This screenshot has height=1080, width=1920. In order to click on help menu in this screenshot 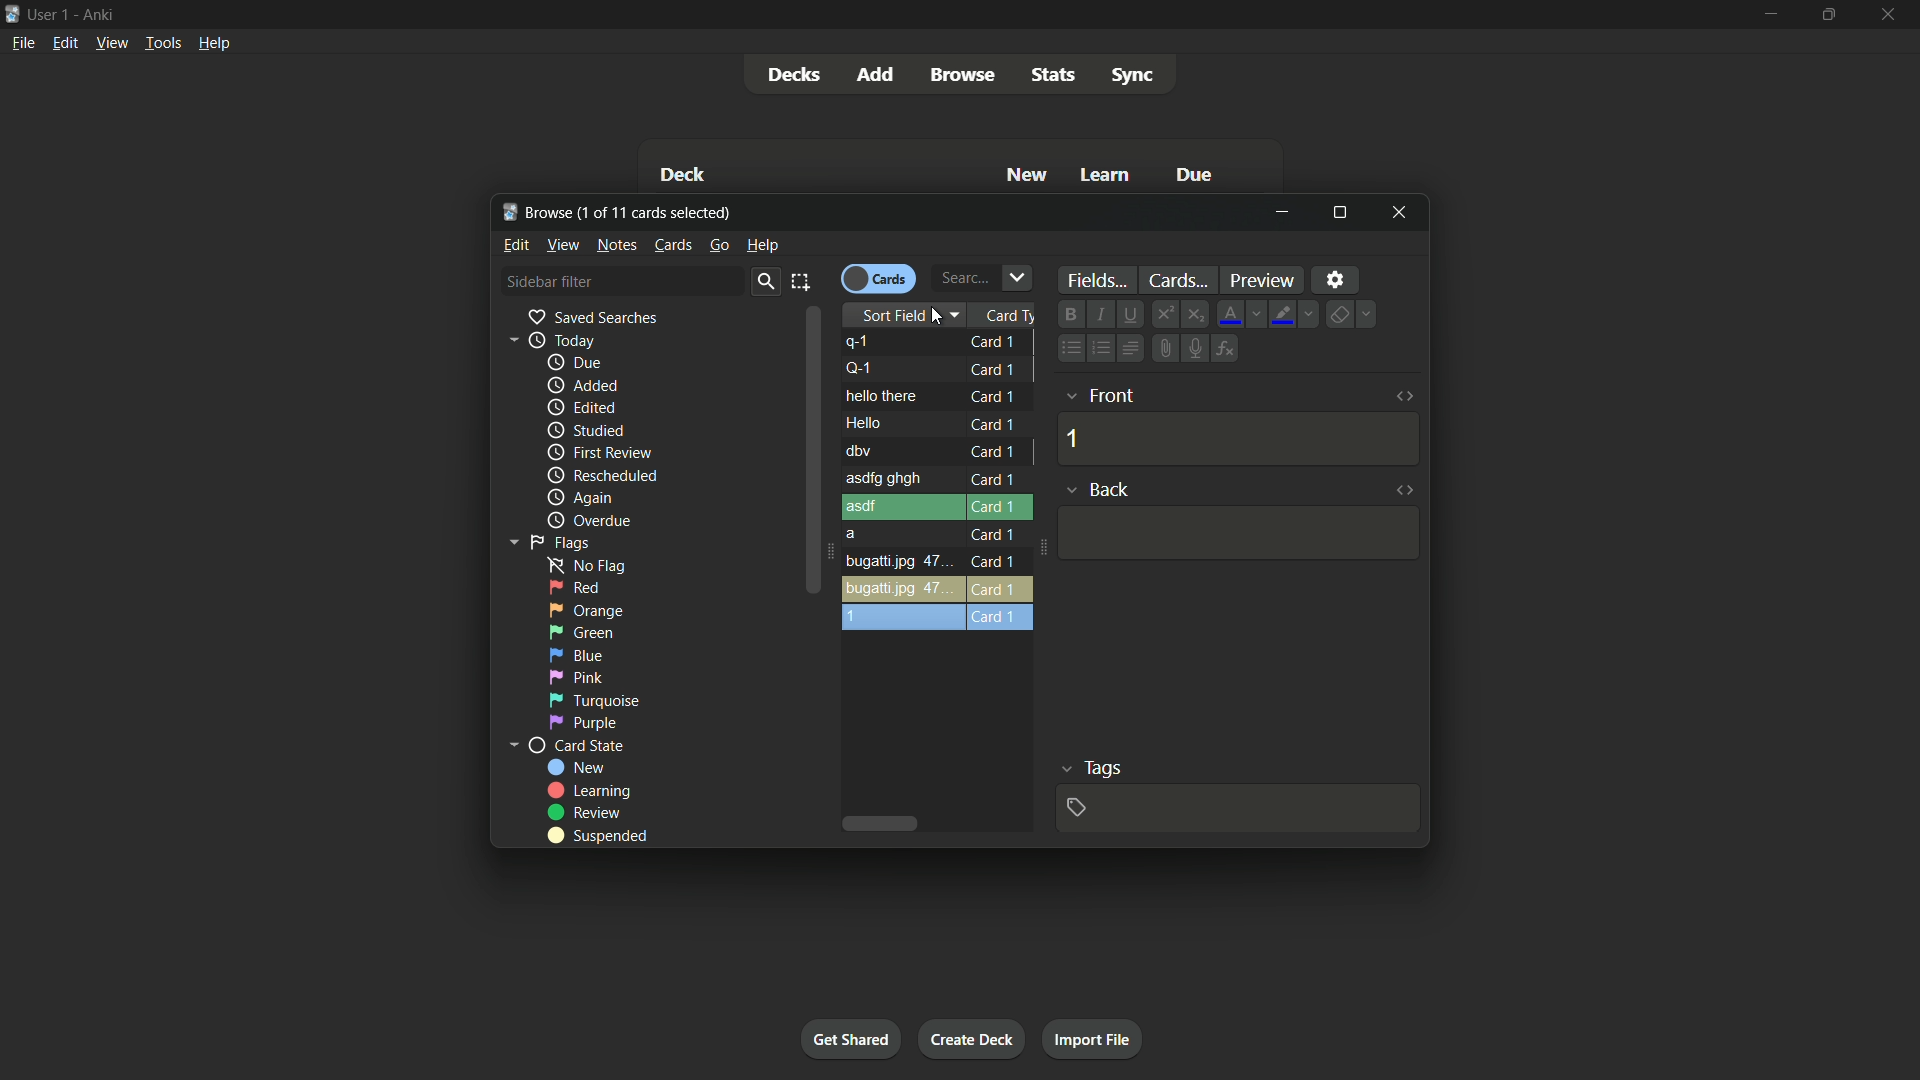, I will do `click(213, 43)`.